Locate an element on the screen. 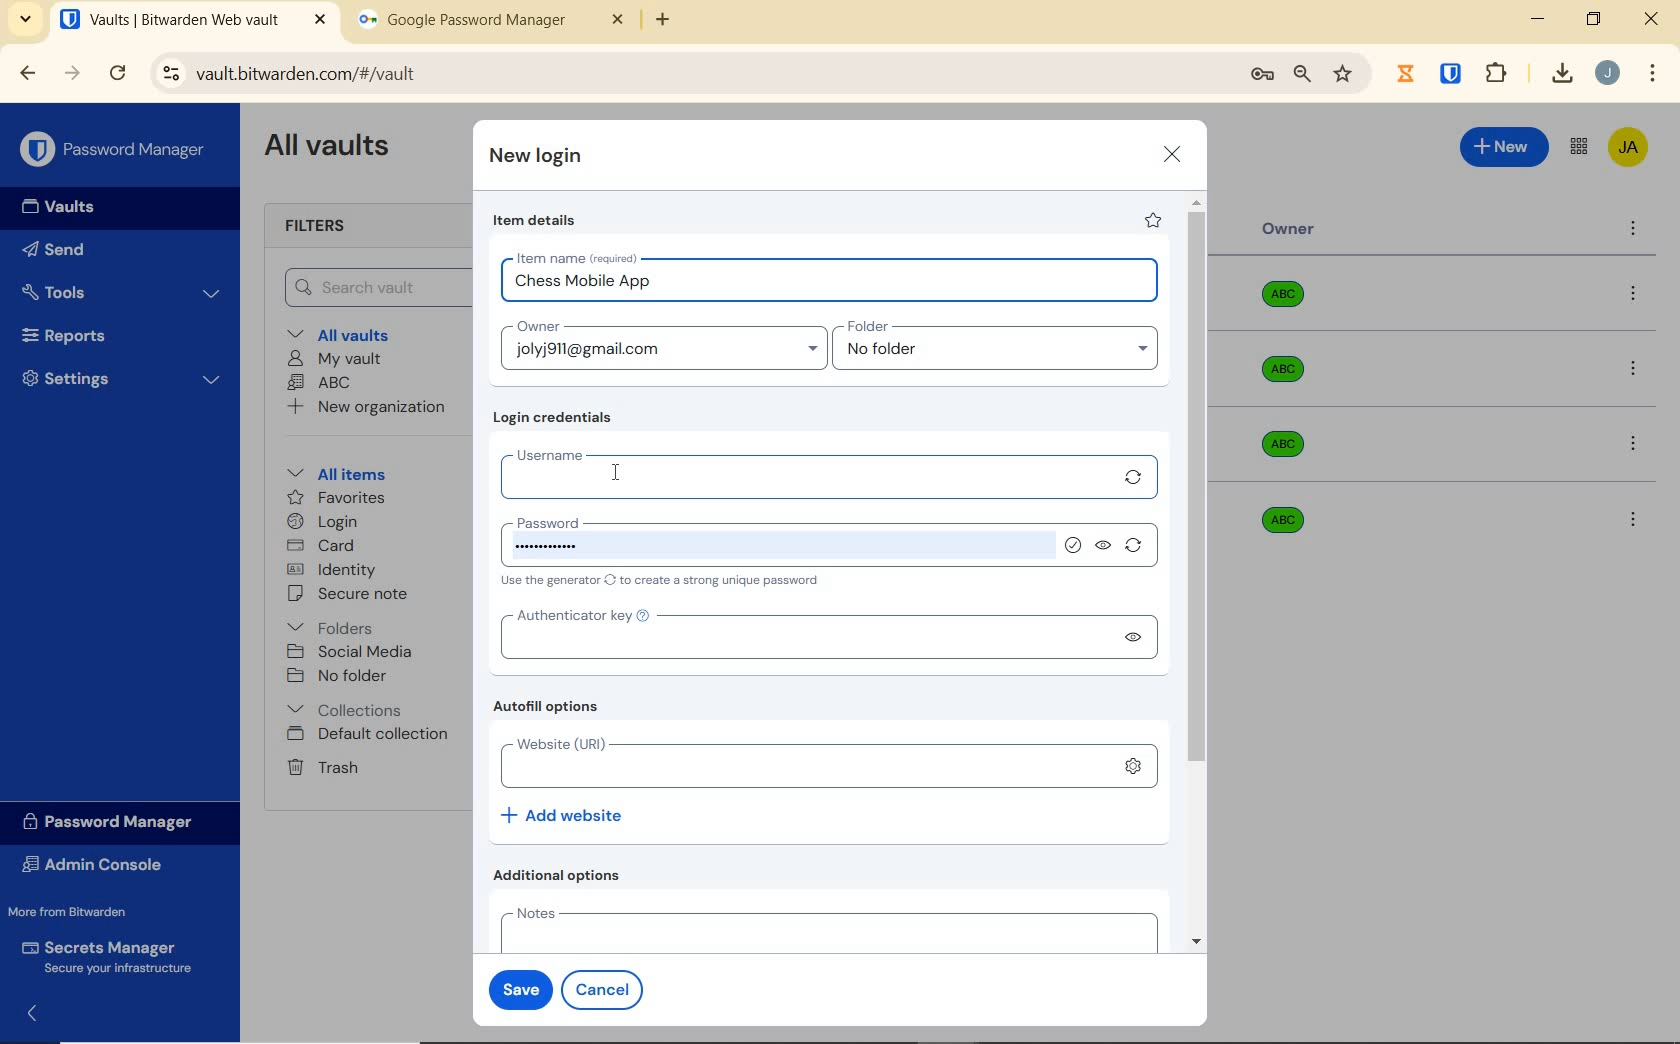 This screenshot has height=1044, width=1680. Autofill options is located at coordinates (551, 708).